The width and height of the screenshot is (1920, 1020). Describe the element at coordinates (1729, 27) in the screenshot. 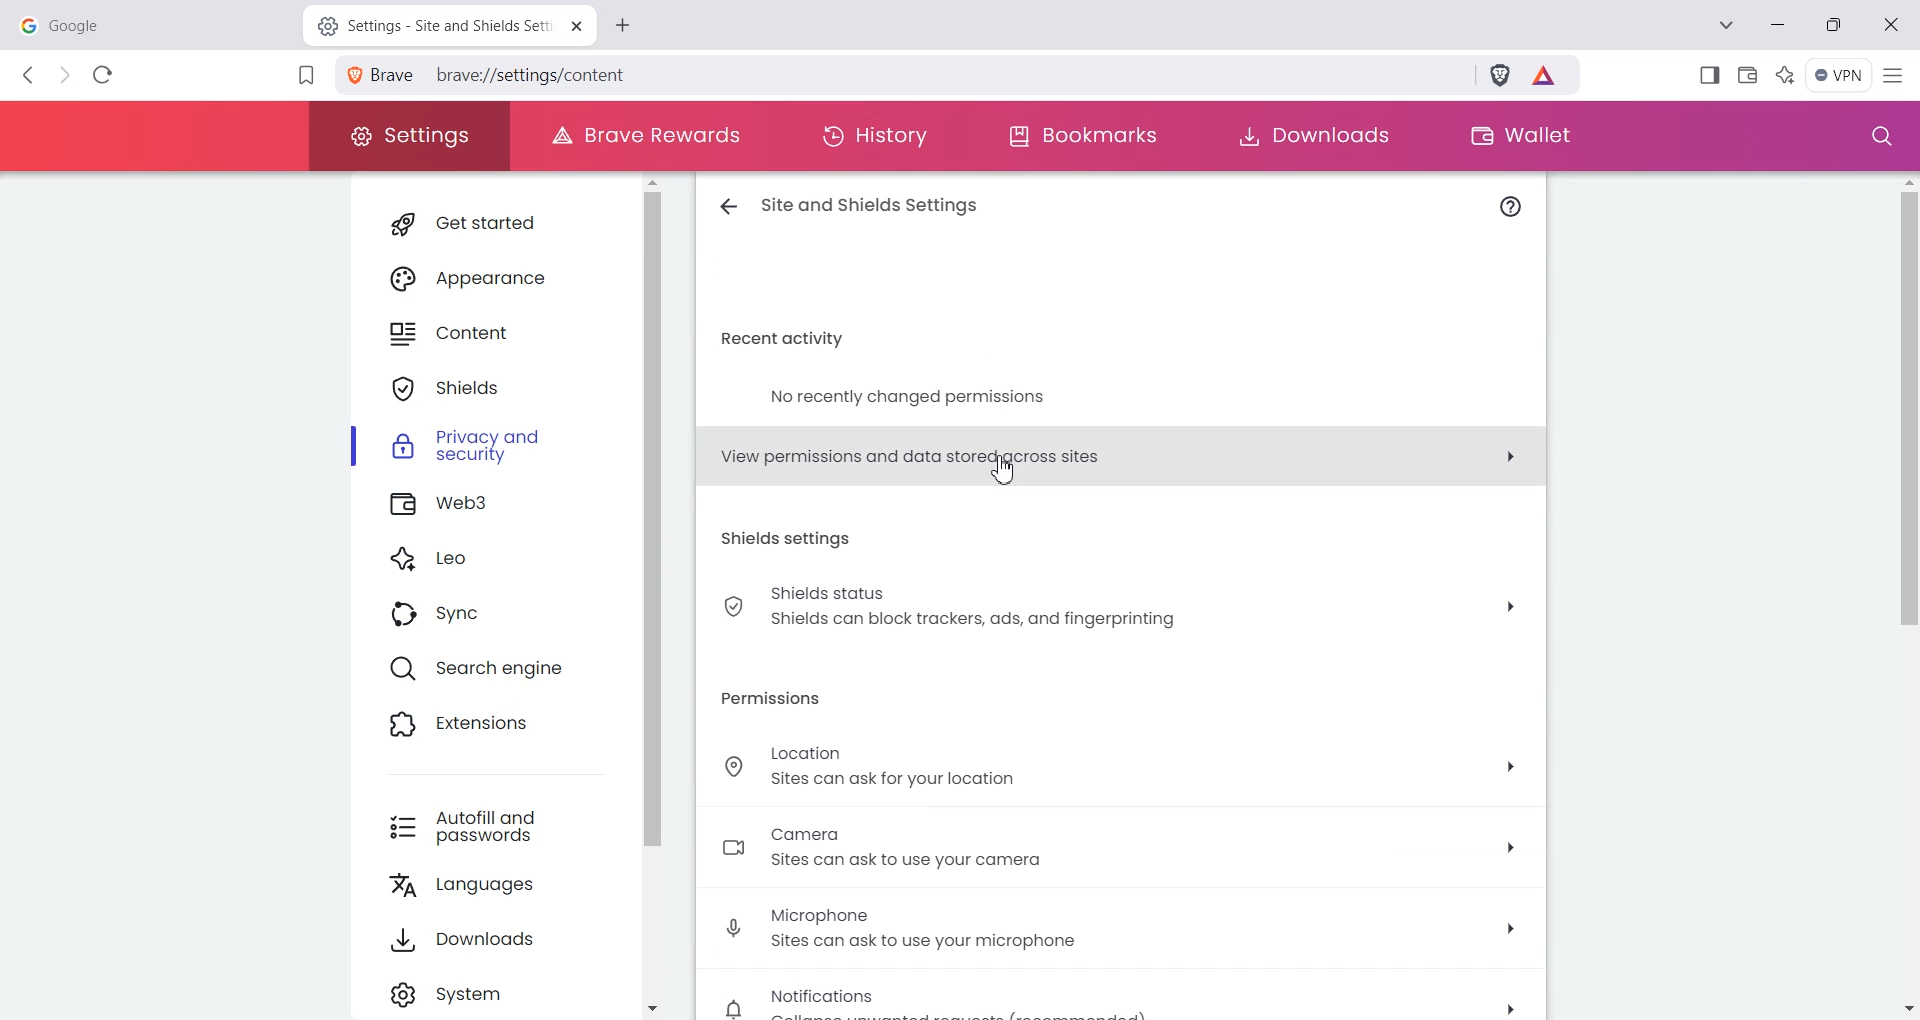

I see `Search tab` at that location.